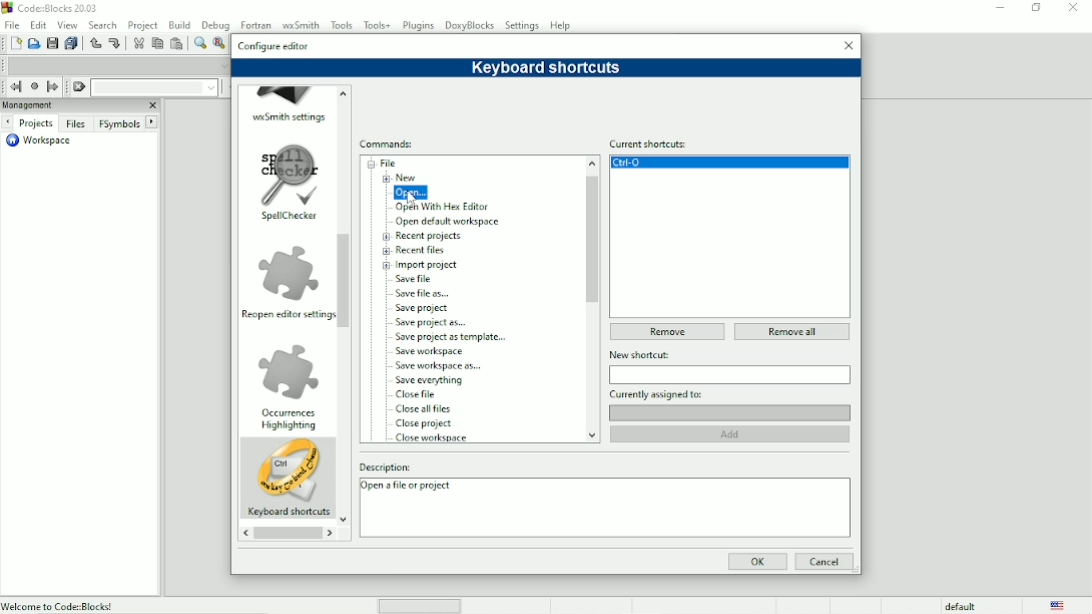 The image size is (1092, 614). I want to click on Close all files, so click(424, 409).